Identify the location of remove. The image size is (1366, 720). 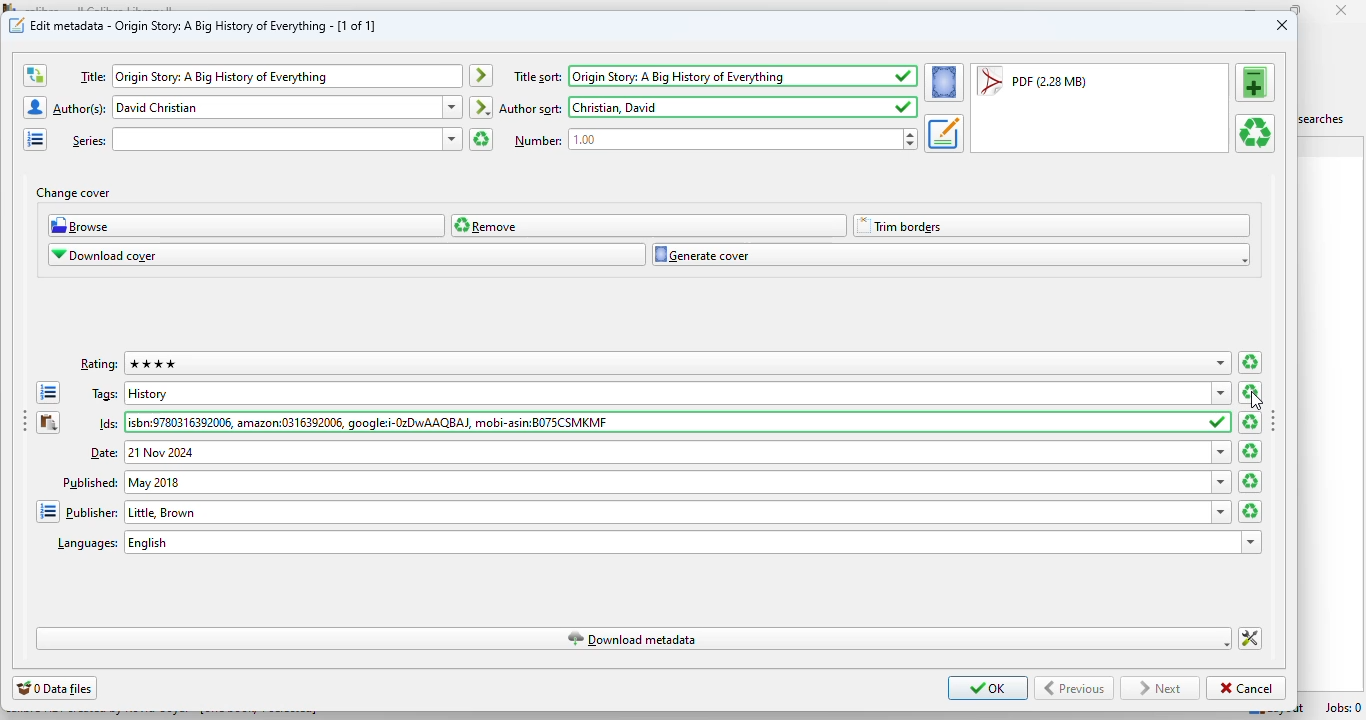
(649, 226).